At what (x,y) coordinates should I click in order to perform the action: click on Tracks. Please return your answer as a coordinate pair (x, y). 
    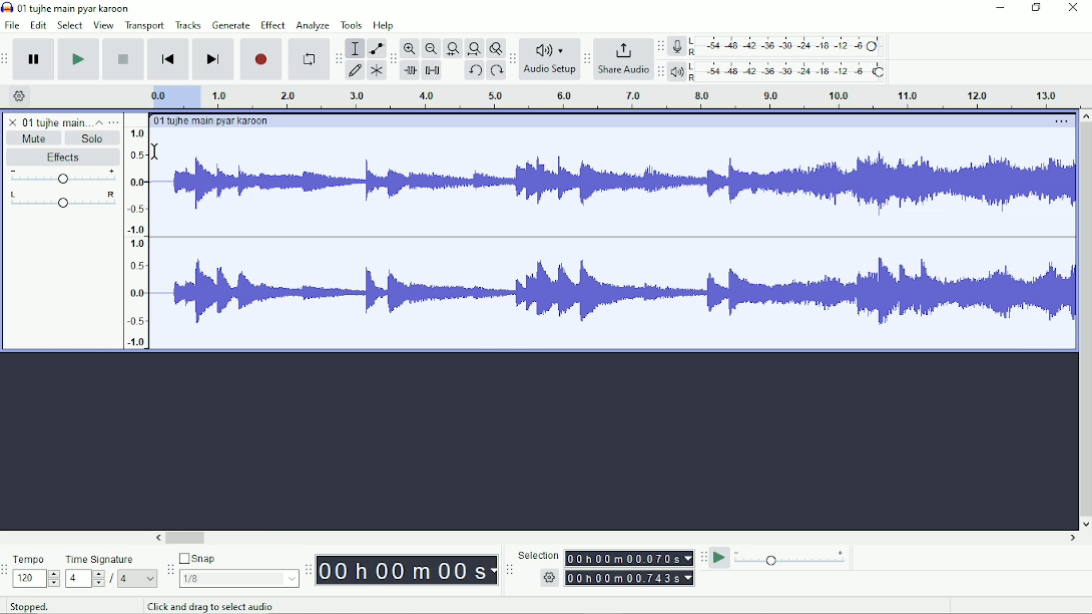
    Looking at the image, I should click on (189, 24).